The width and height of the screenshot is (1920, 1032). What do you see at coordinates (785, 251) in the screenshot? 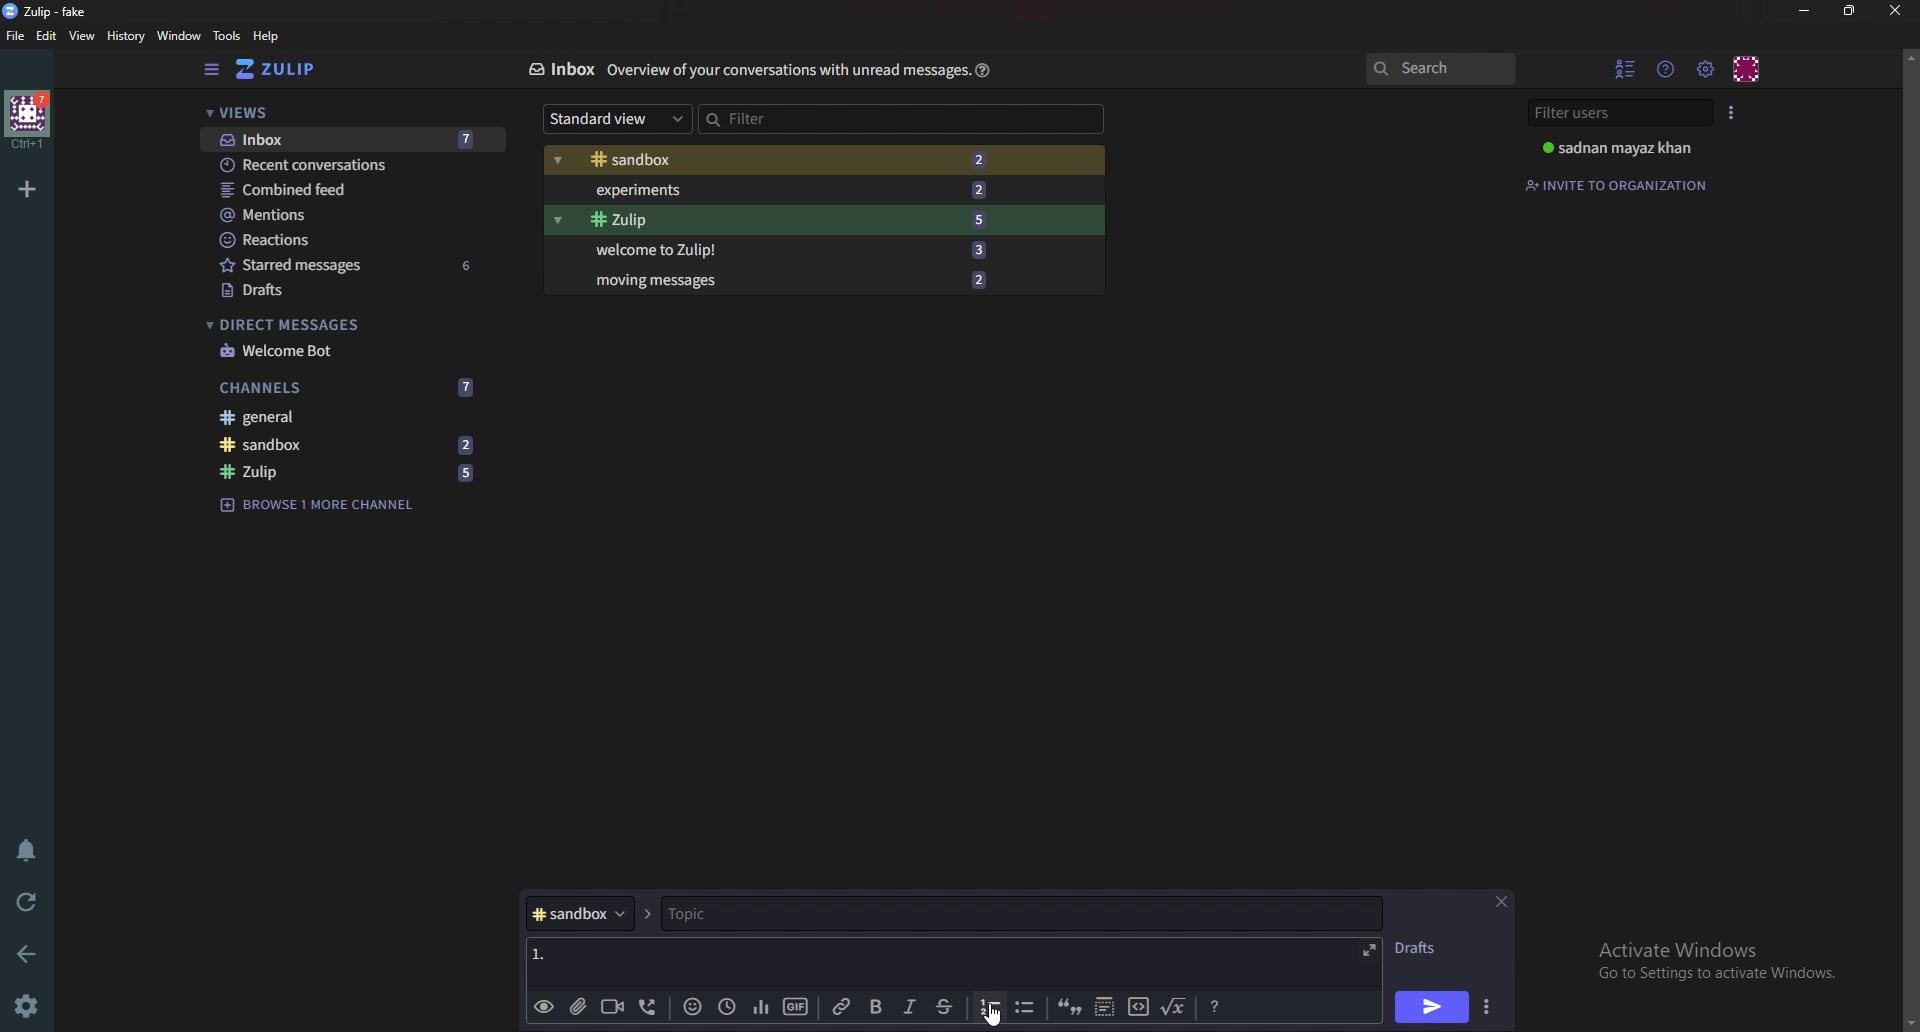
I see `Welcome to Zulip` at bounding box center [785, 251].